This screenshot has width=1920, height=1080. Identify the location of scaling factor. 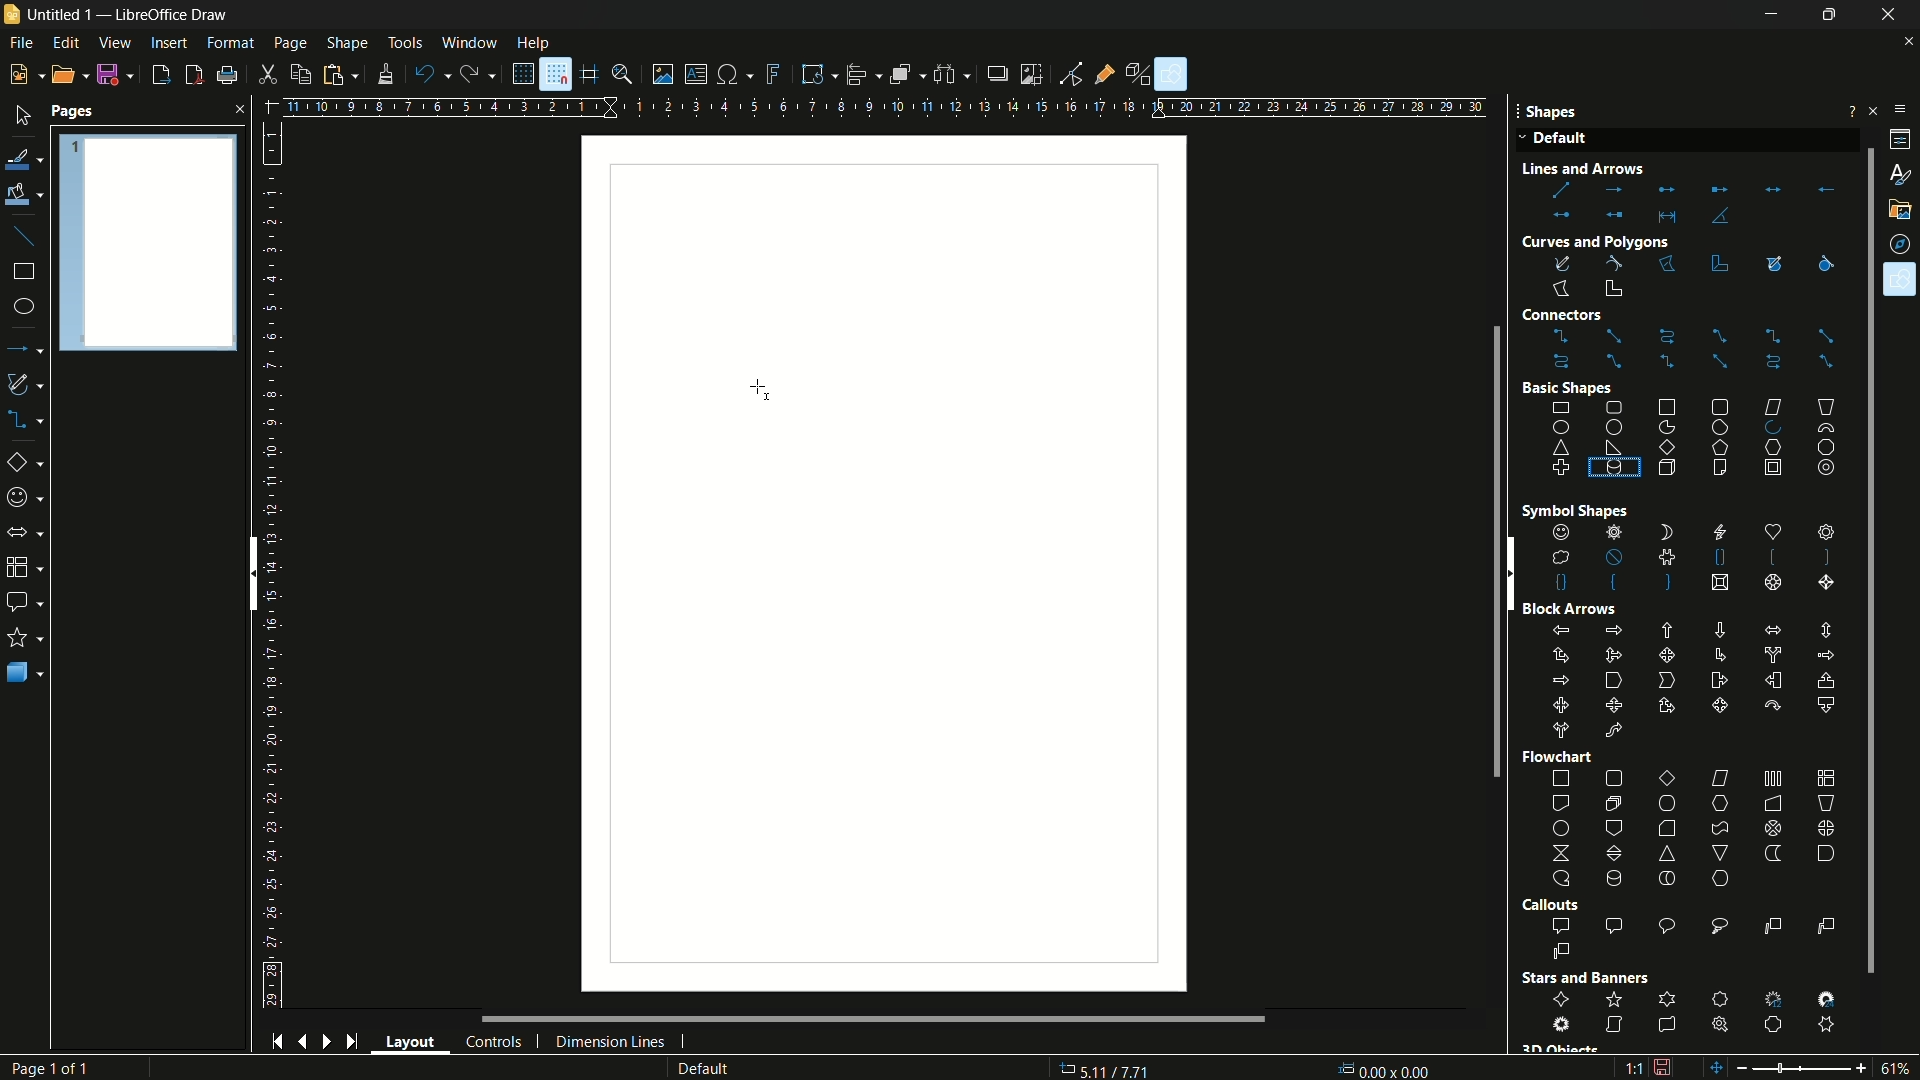
(1633, 1071).